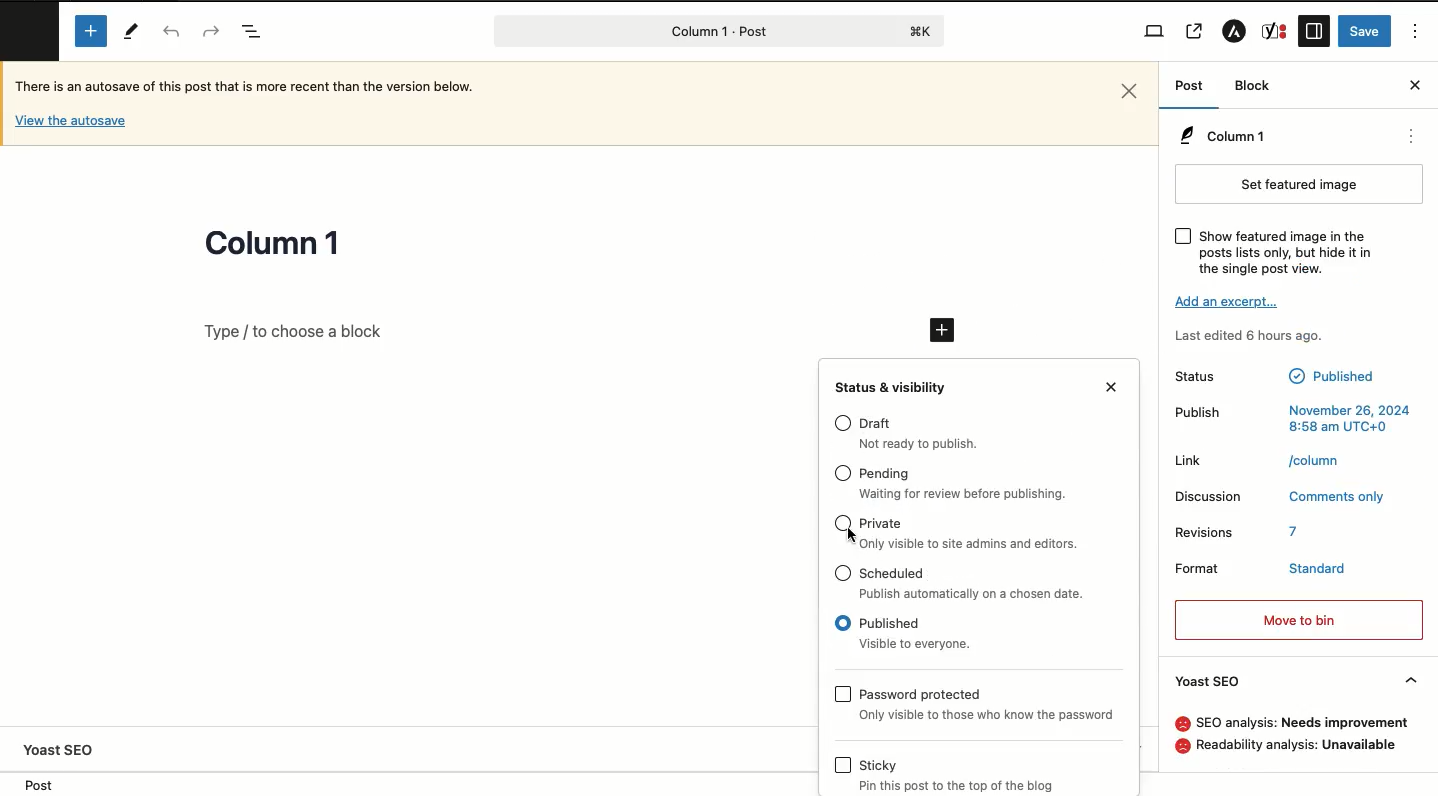  Describe the element at coordinates (1414, 138) in the screenshot. I see `more` at that location.